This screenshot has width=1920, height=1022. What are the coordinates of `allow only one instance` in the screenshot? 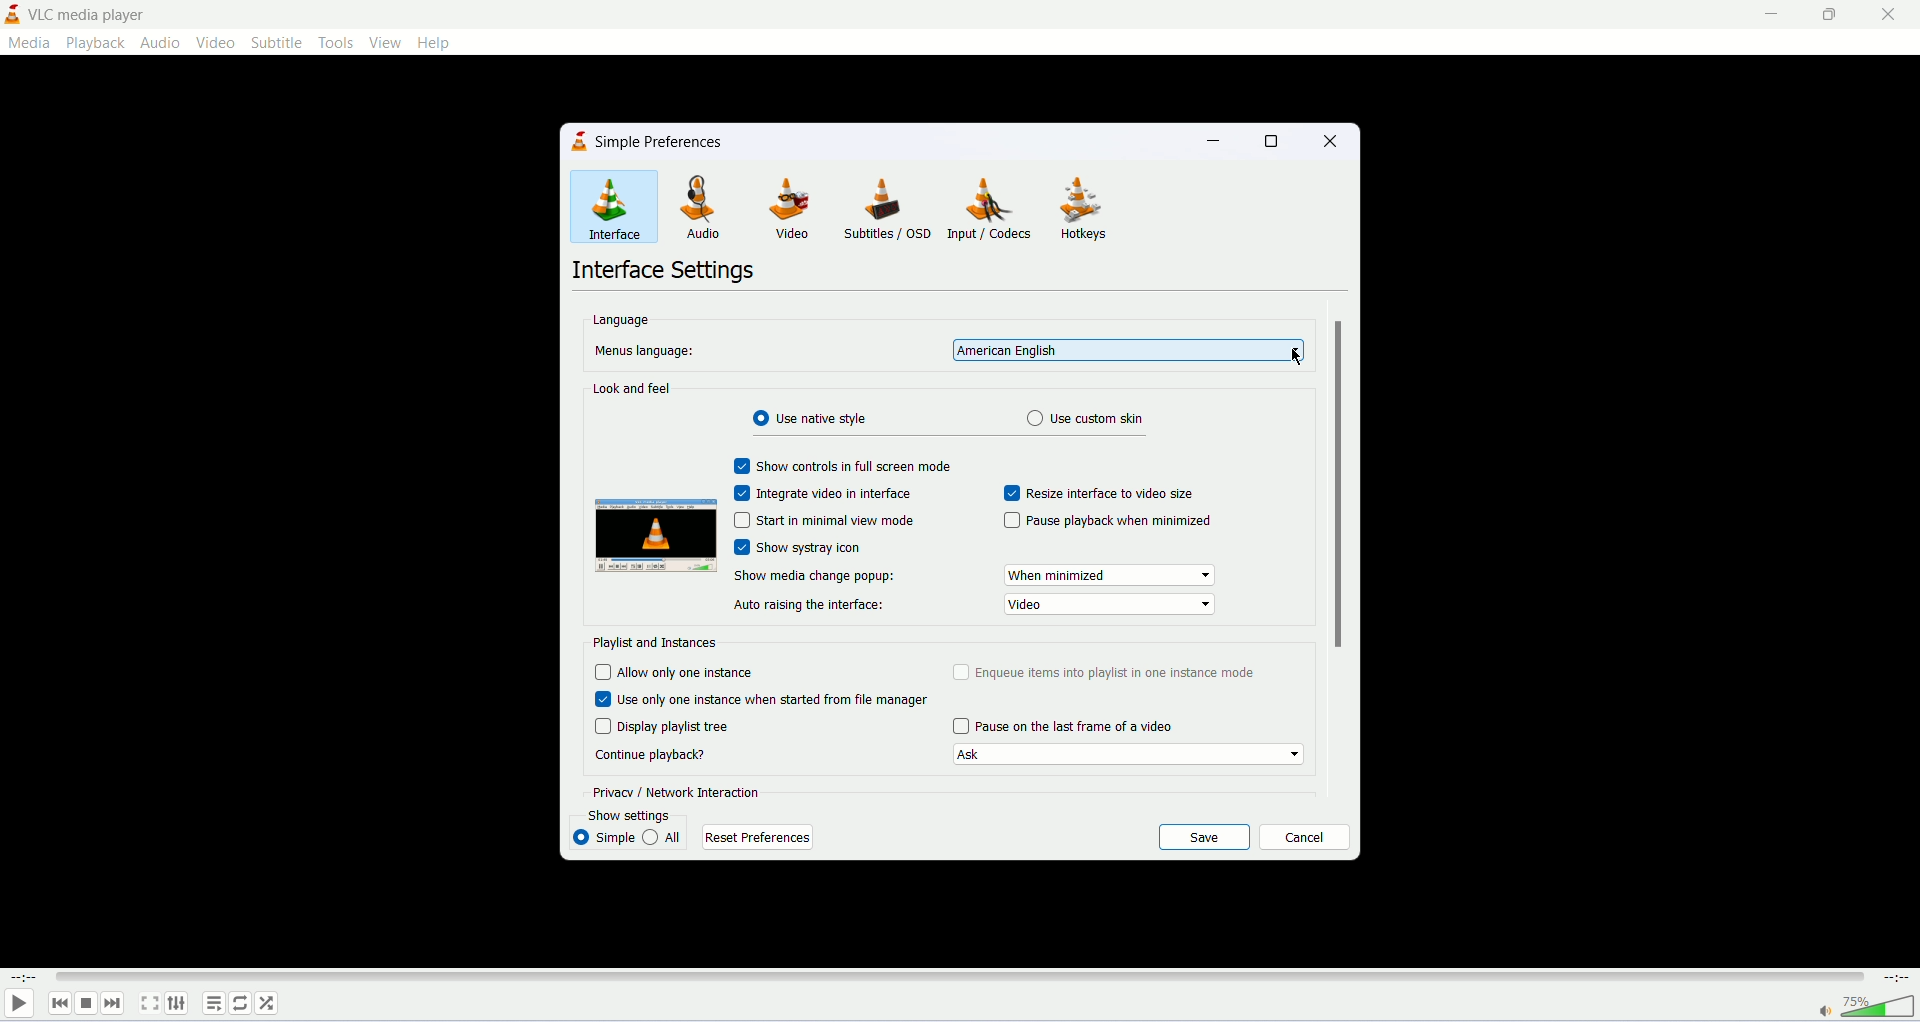 It's located at (675, 673).